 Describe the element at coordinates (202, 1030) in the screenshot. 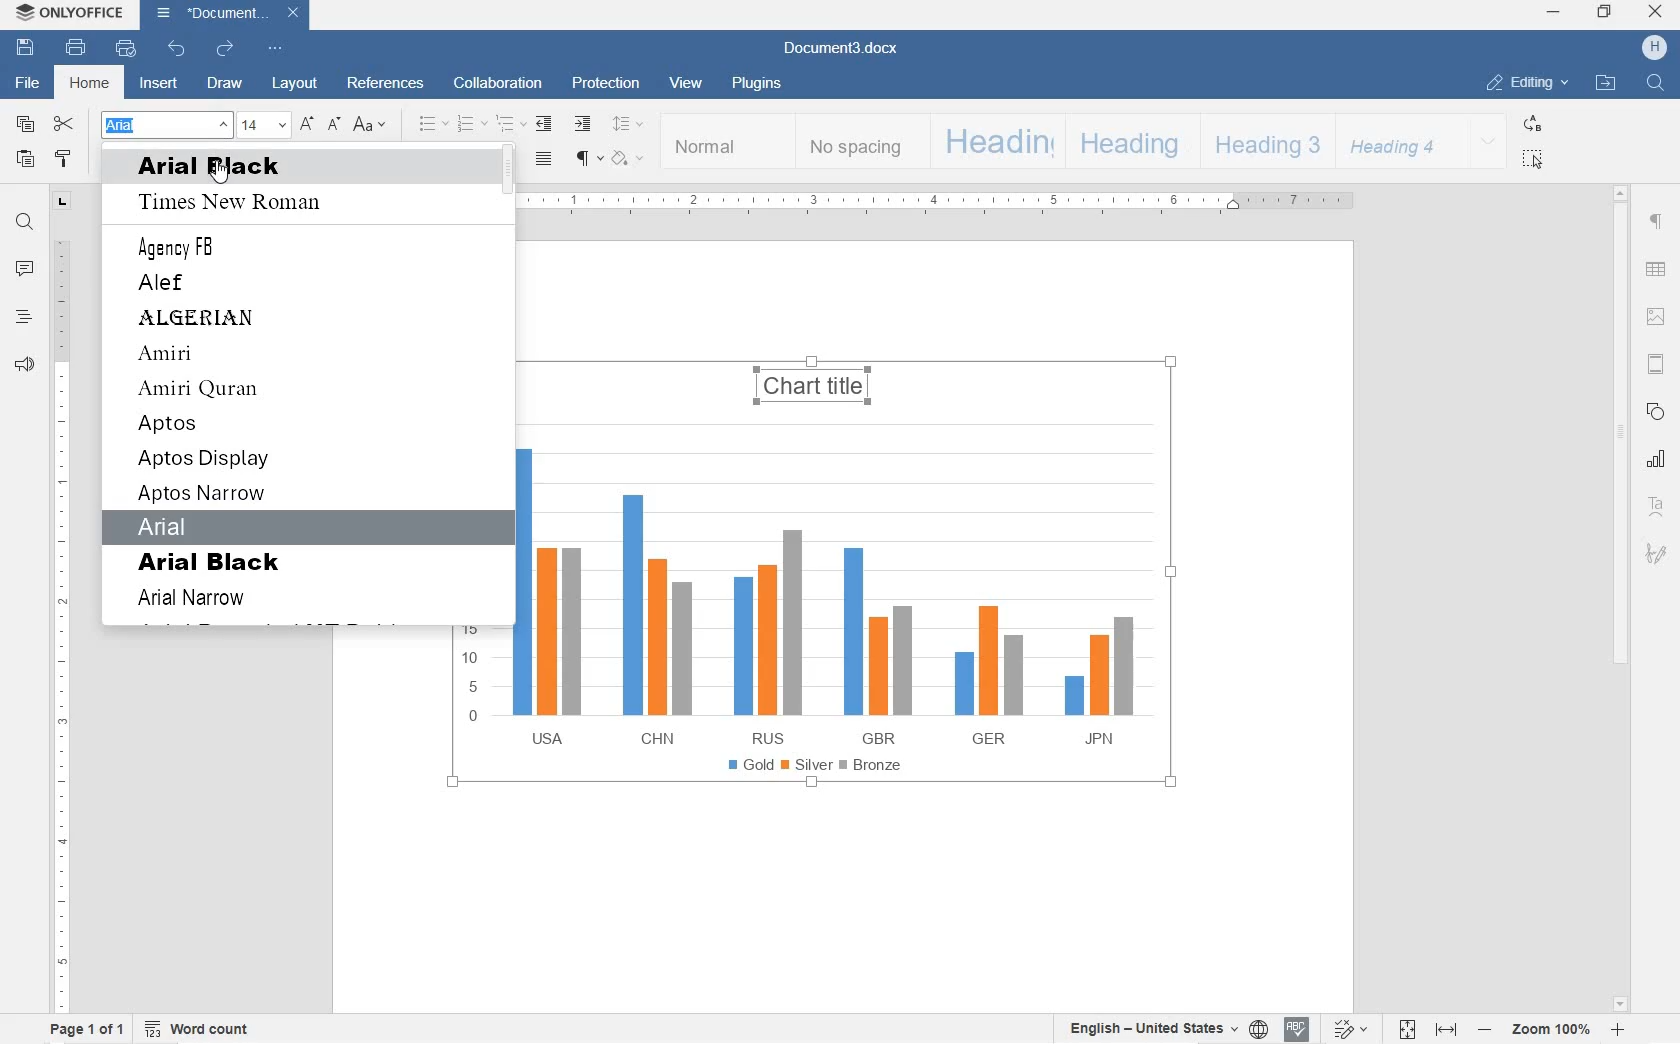

I see `WORD COUNT` at that location.